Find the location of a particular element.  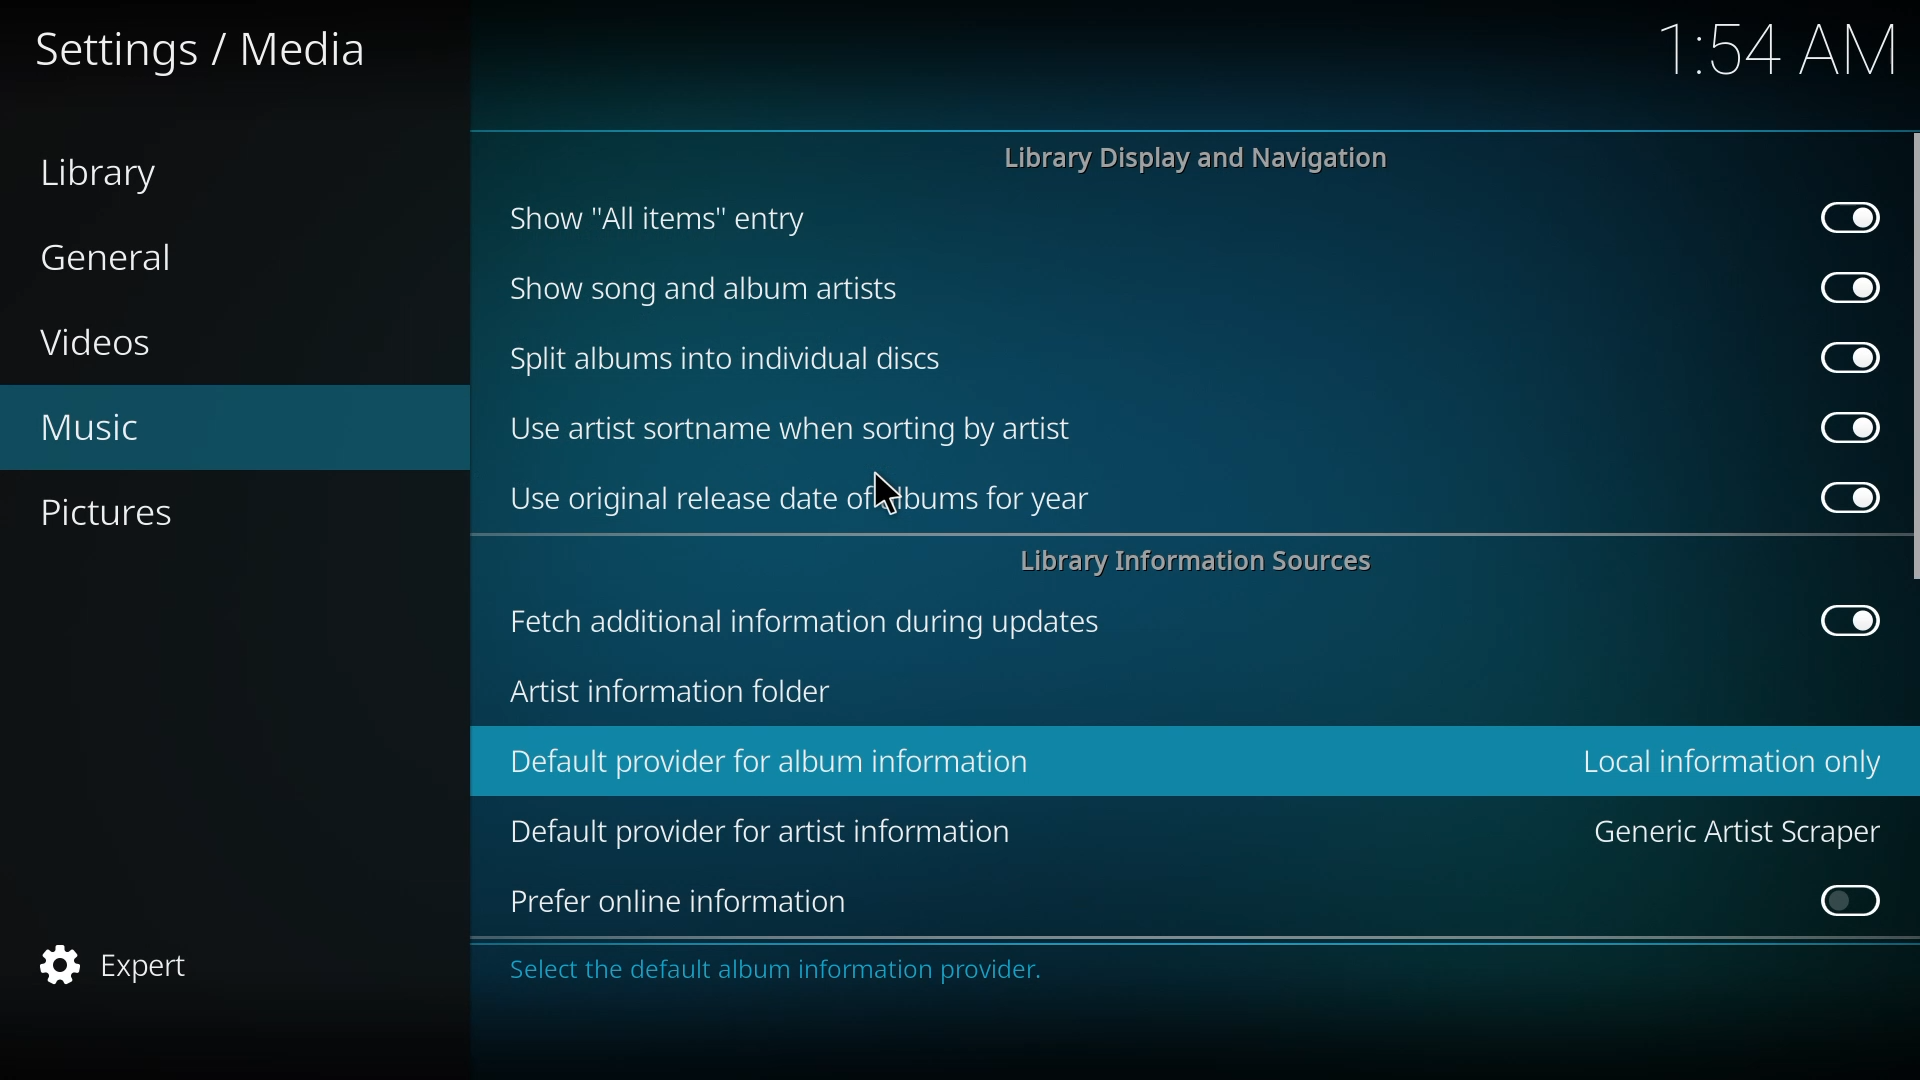

show all items entry is located at coordinates (654, 218).